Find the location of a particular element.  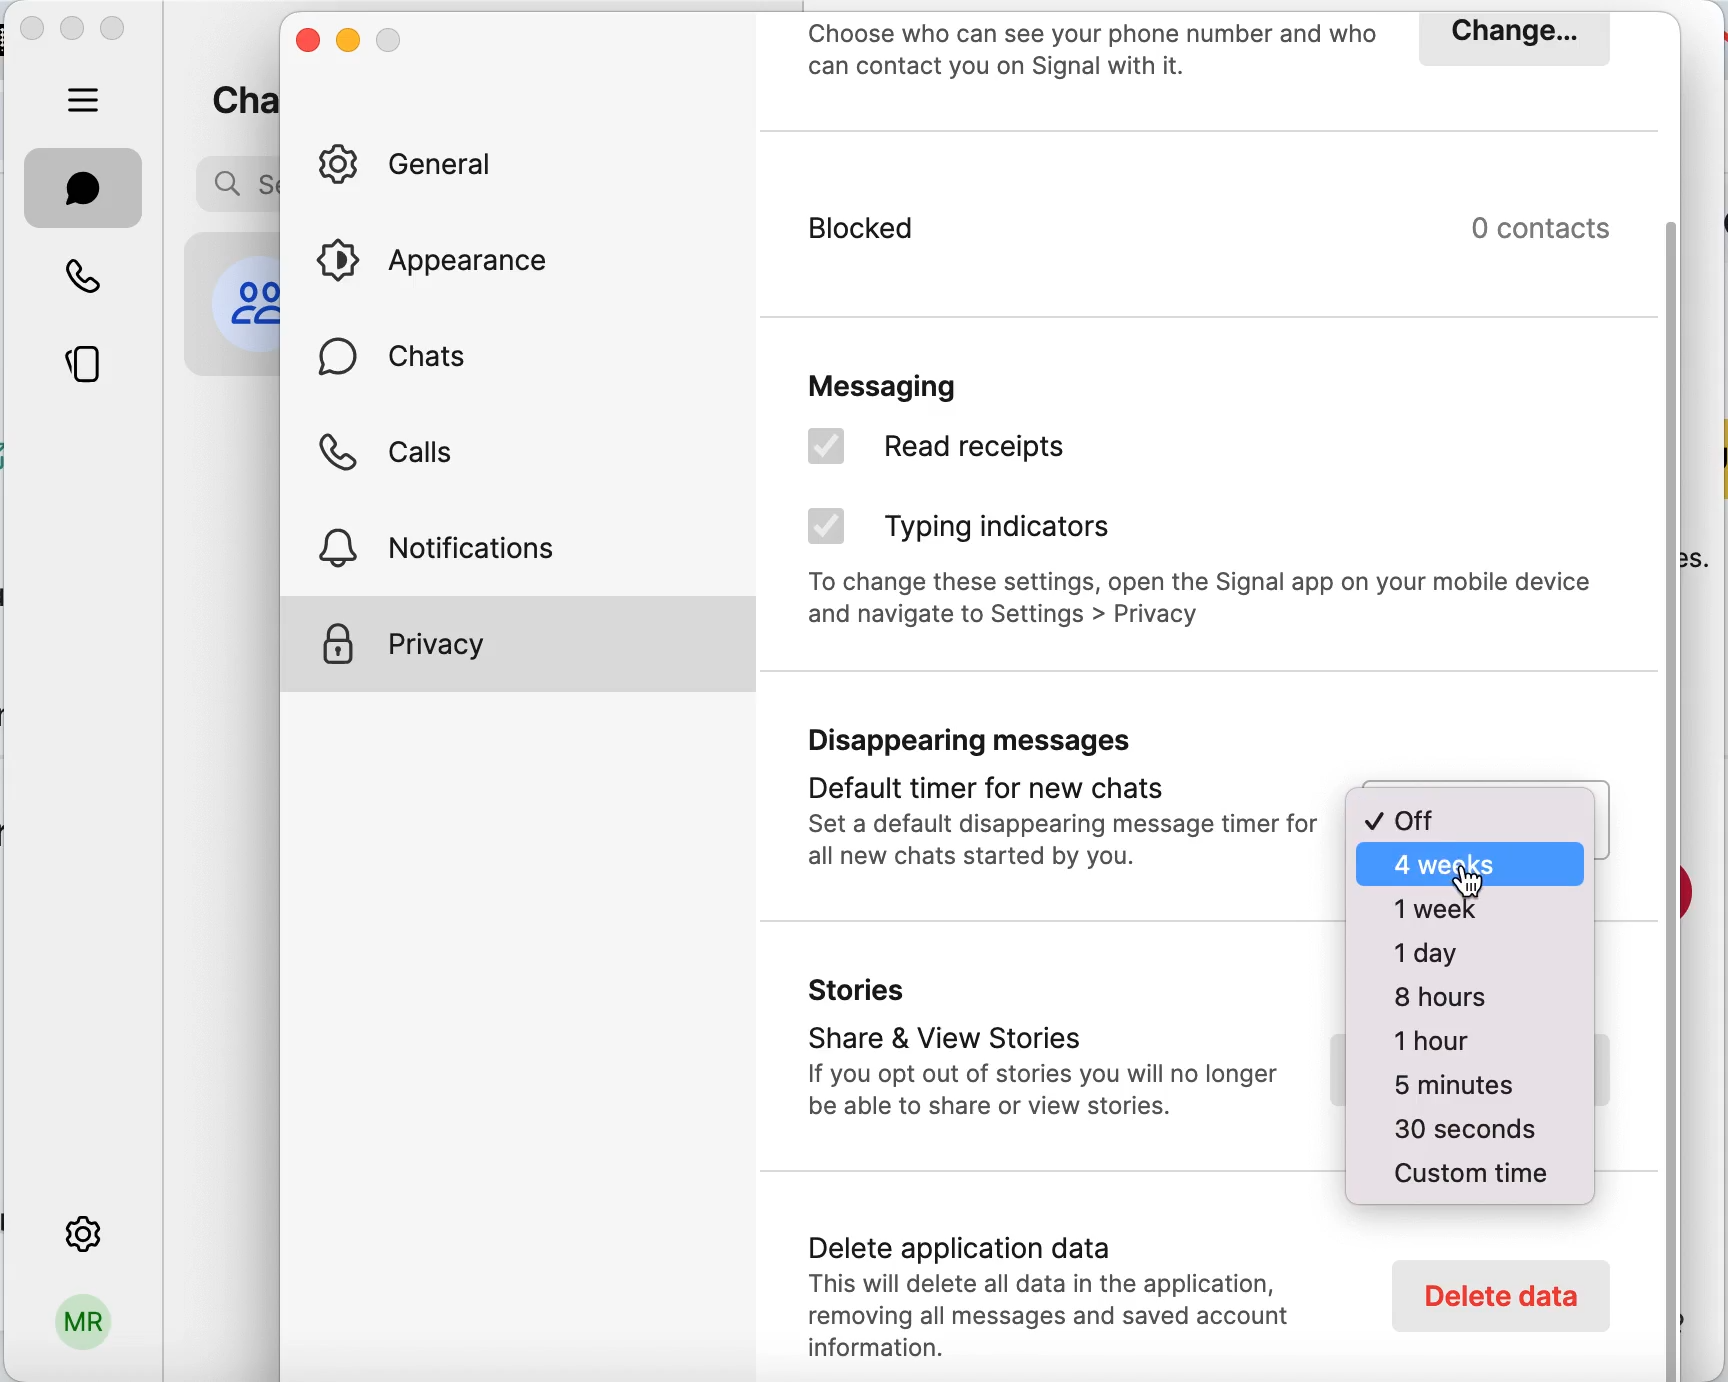

maximize is located at coordinates (392, 40).